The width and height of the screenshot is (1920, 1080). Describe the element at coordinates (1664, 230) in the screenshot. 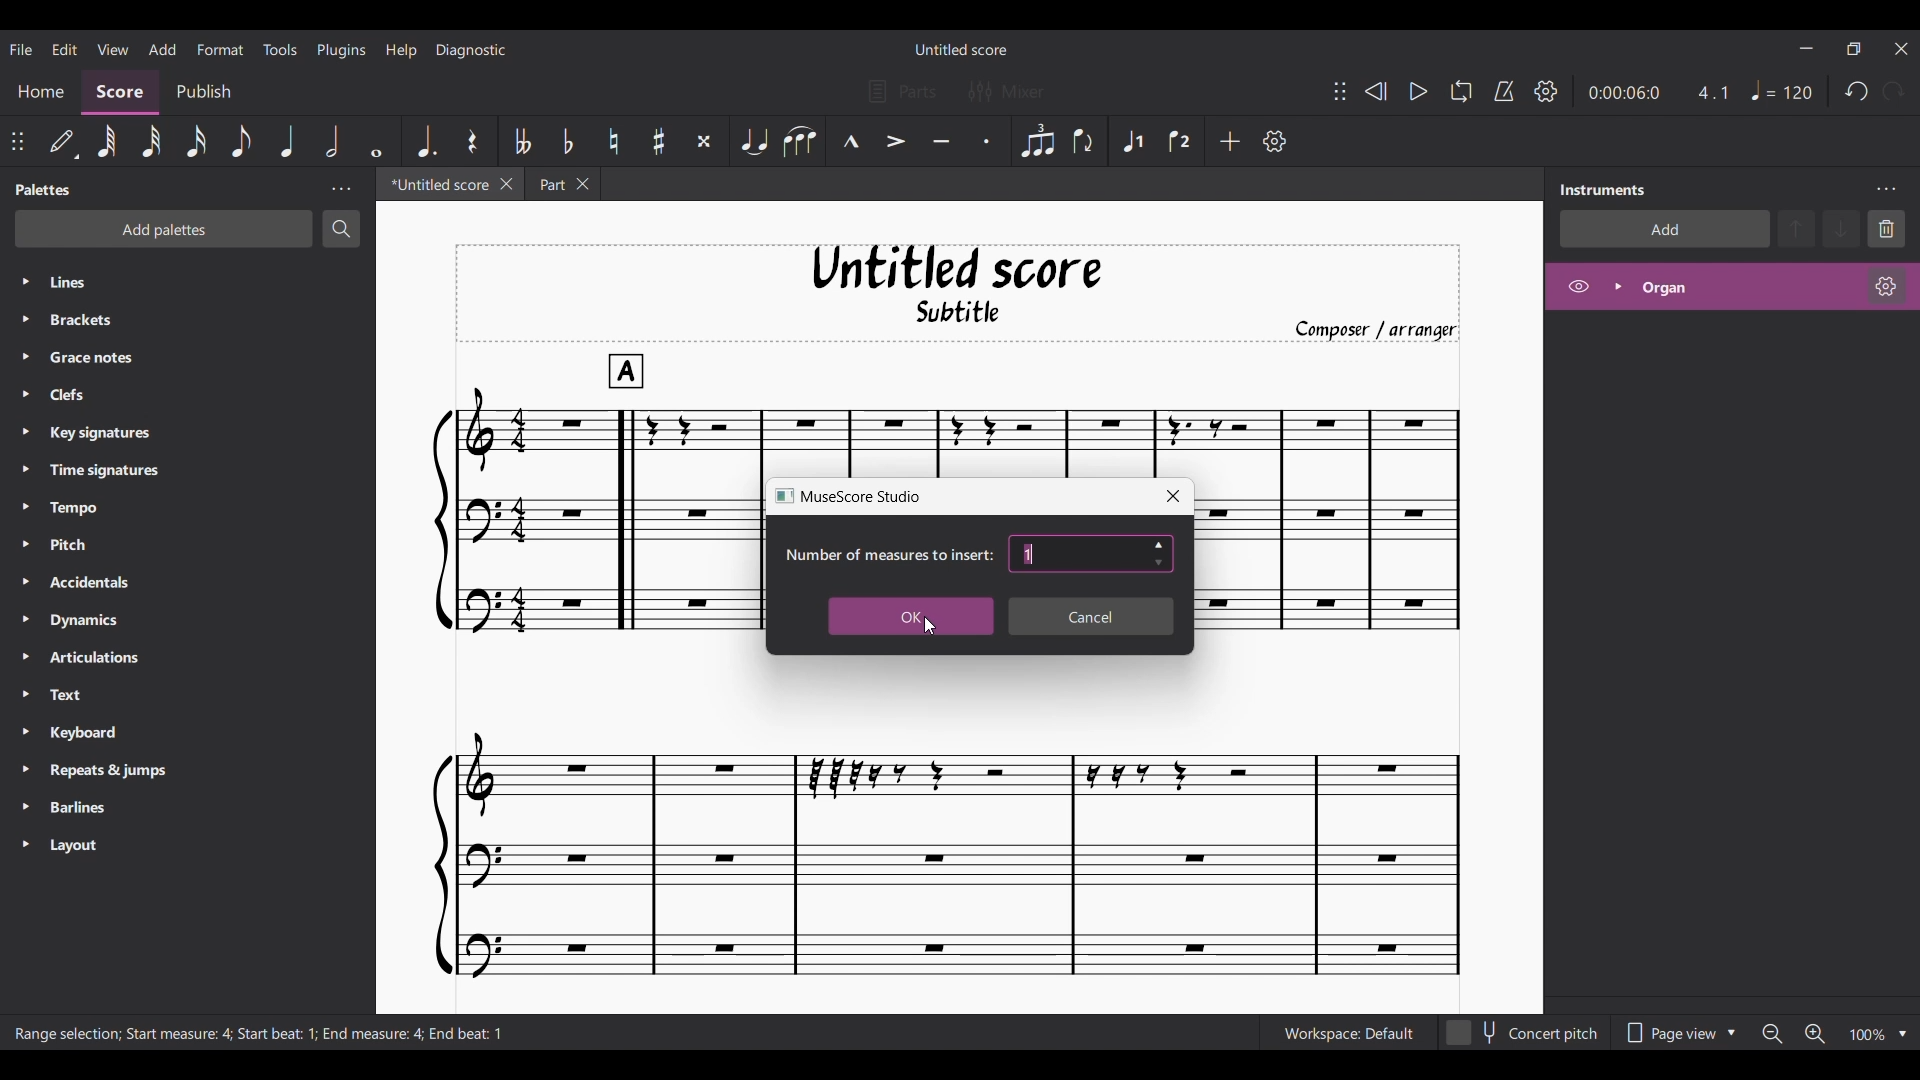

I see `Add instrument` at that location.